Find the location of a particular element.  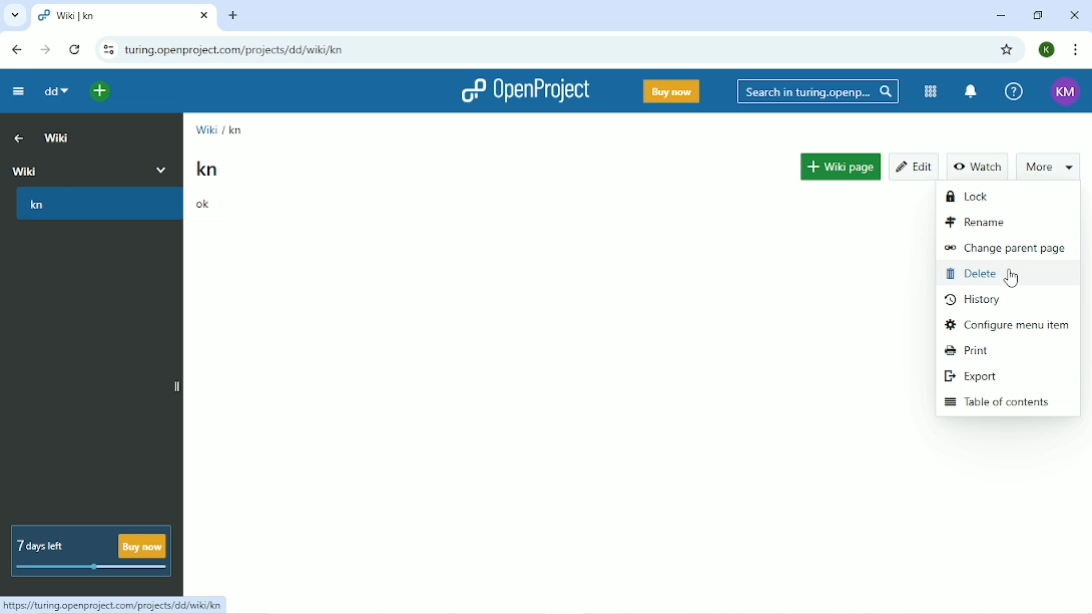

Wiki is located at coordinates (56, 138).